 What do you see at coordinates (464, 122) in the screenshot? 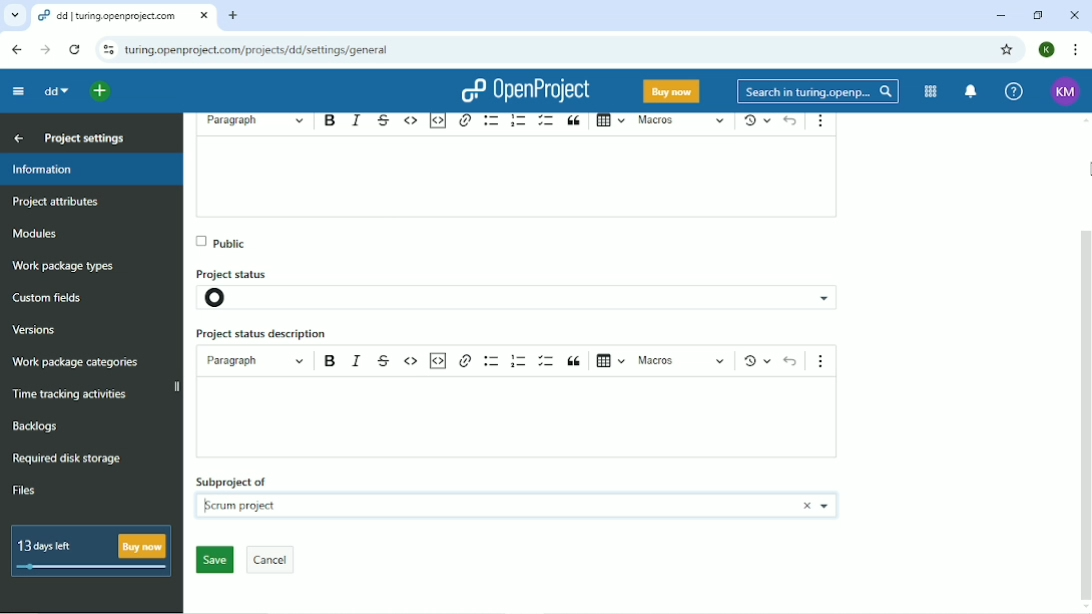
I see `Link` at bounding box center [464, 122].